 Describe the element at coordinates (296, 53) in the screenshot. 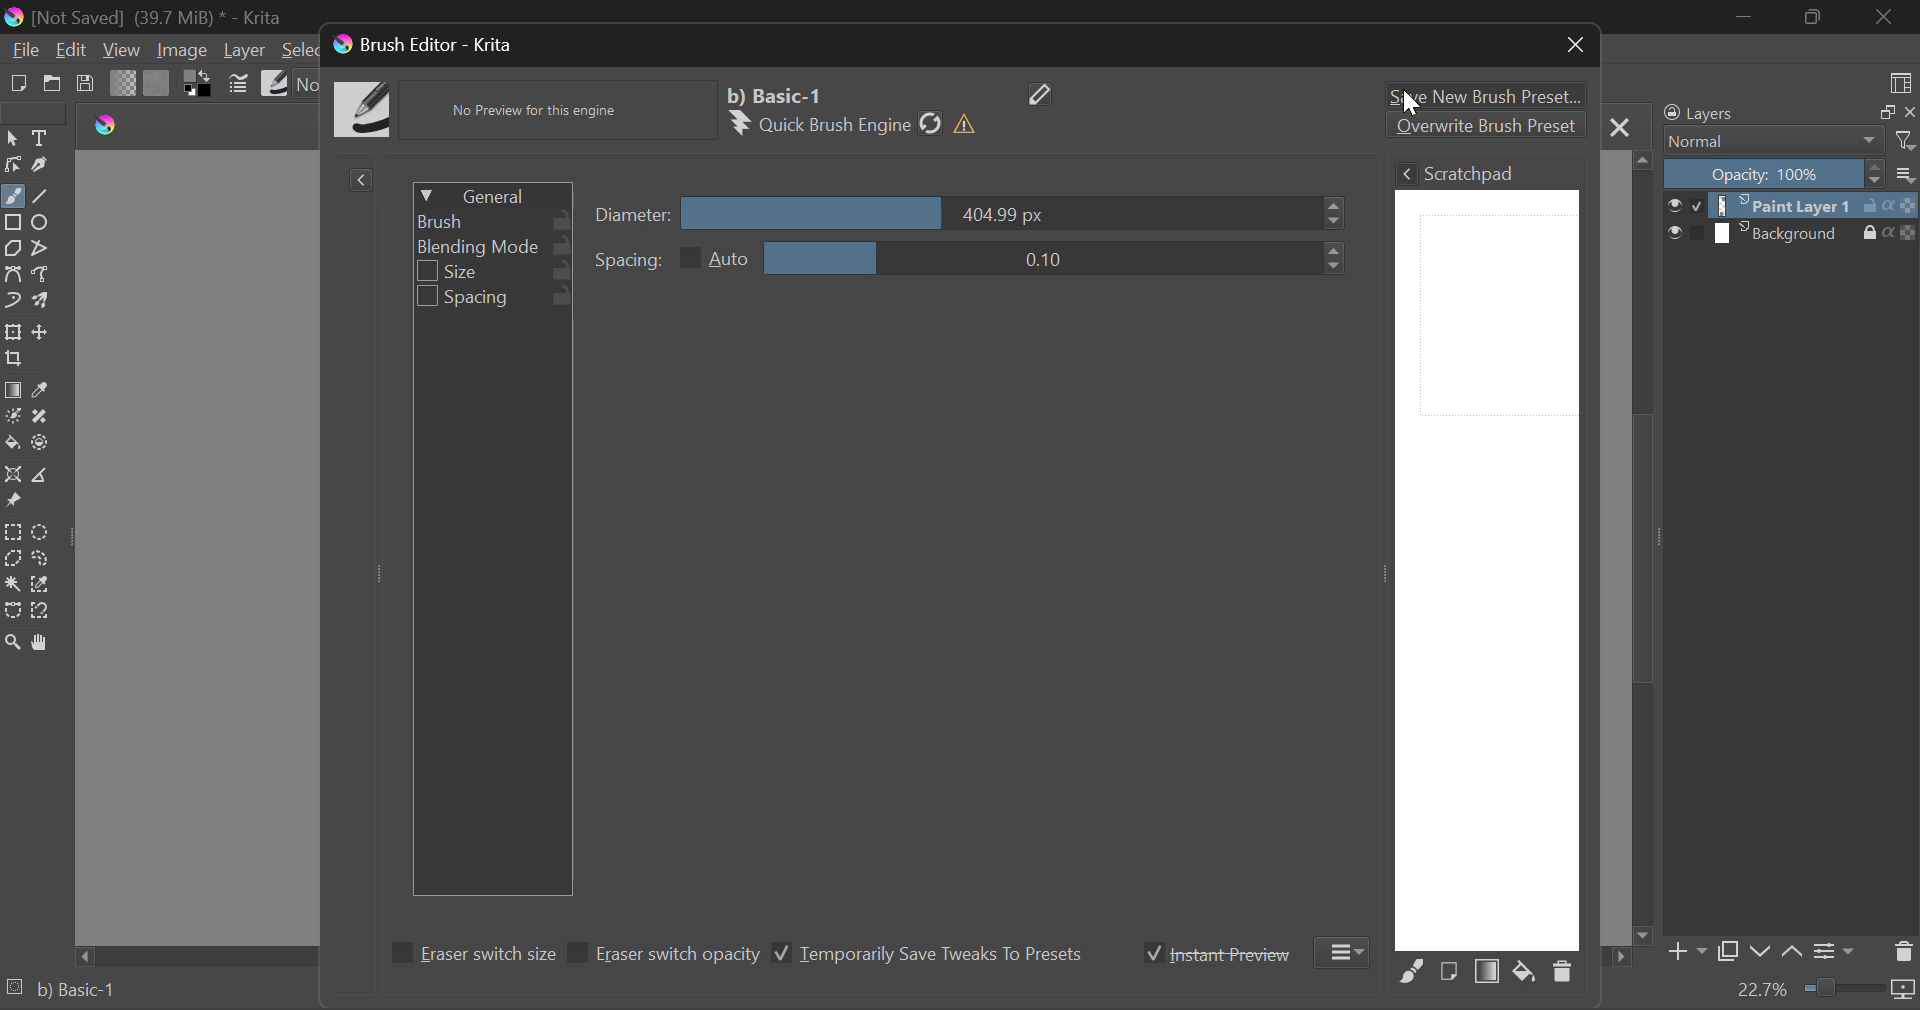

I see `Select` at that location.